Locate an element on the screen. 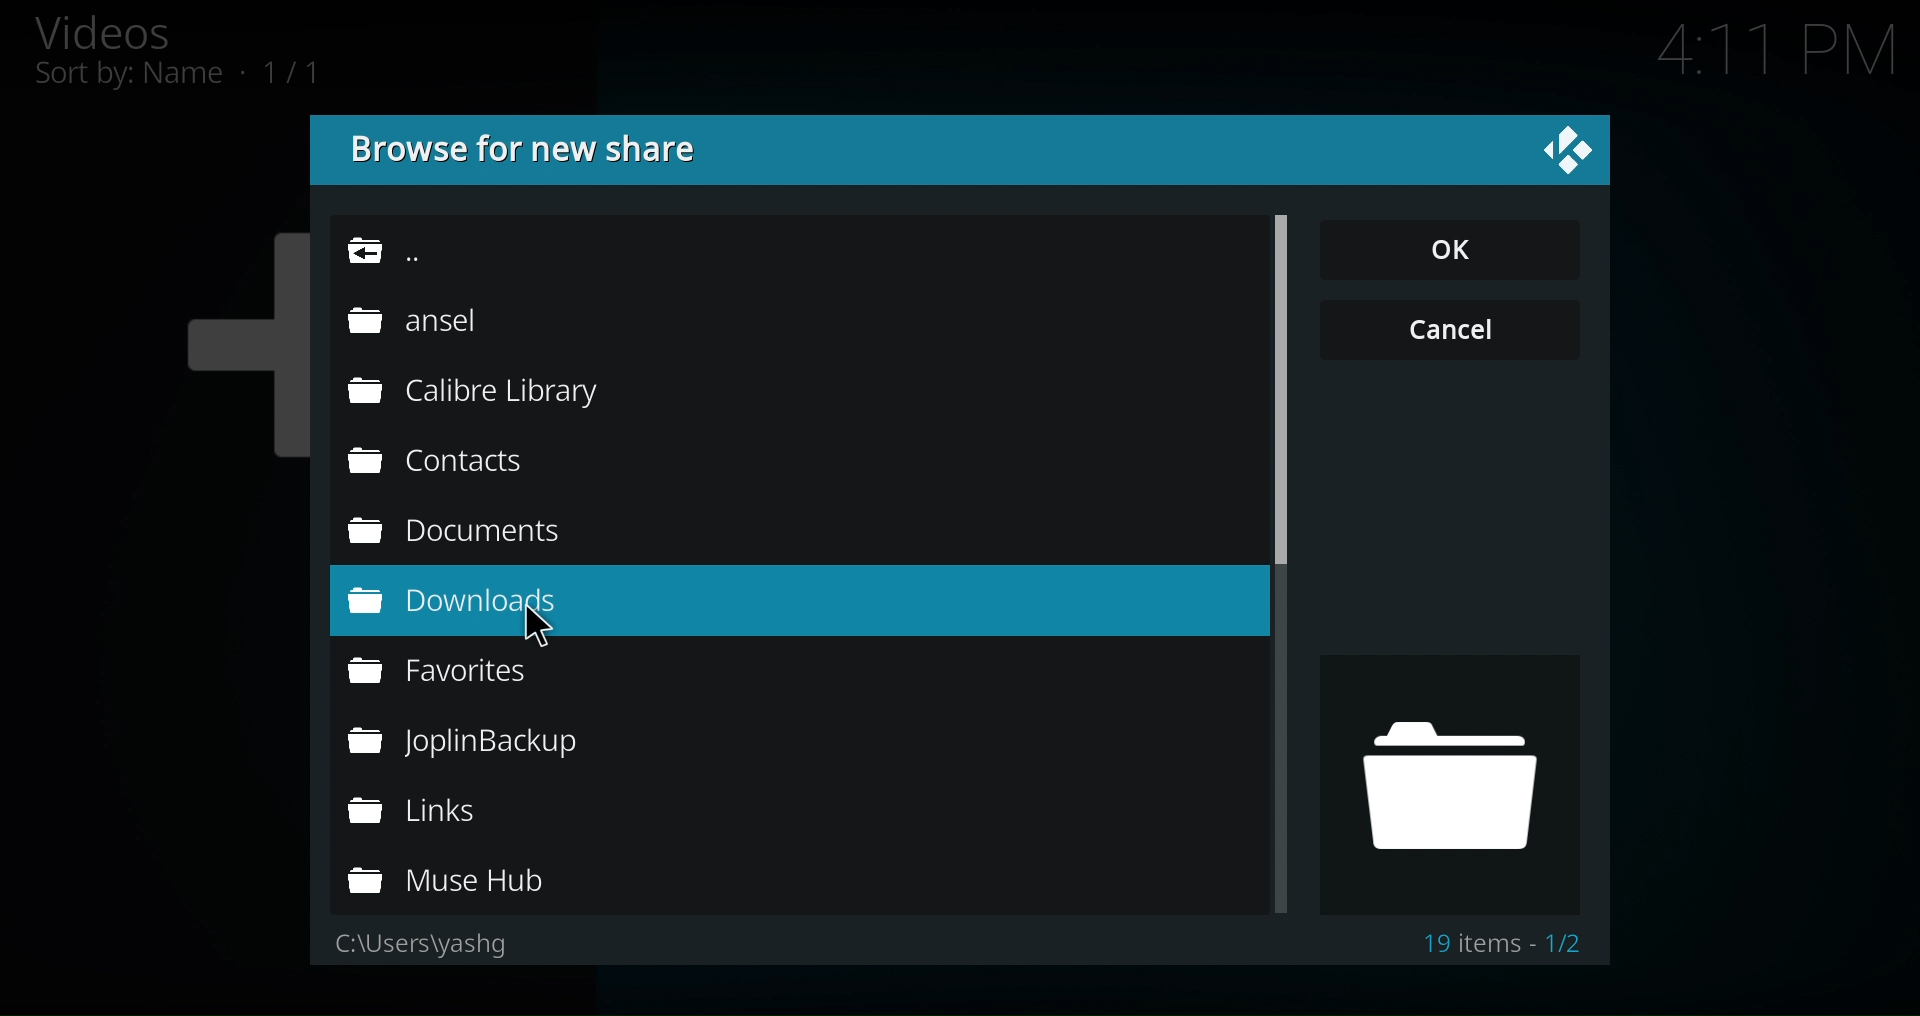 The image size is (1920, 1016). Ansel is located at coordinates (413, 321).